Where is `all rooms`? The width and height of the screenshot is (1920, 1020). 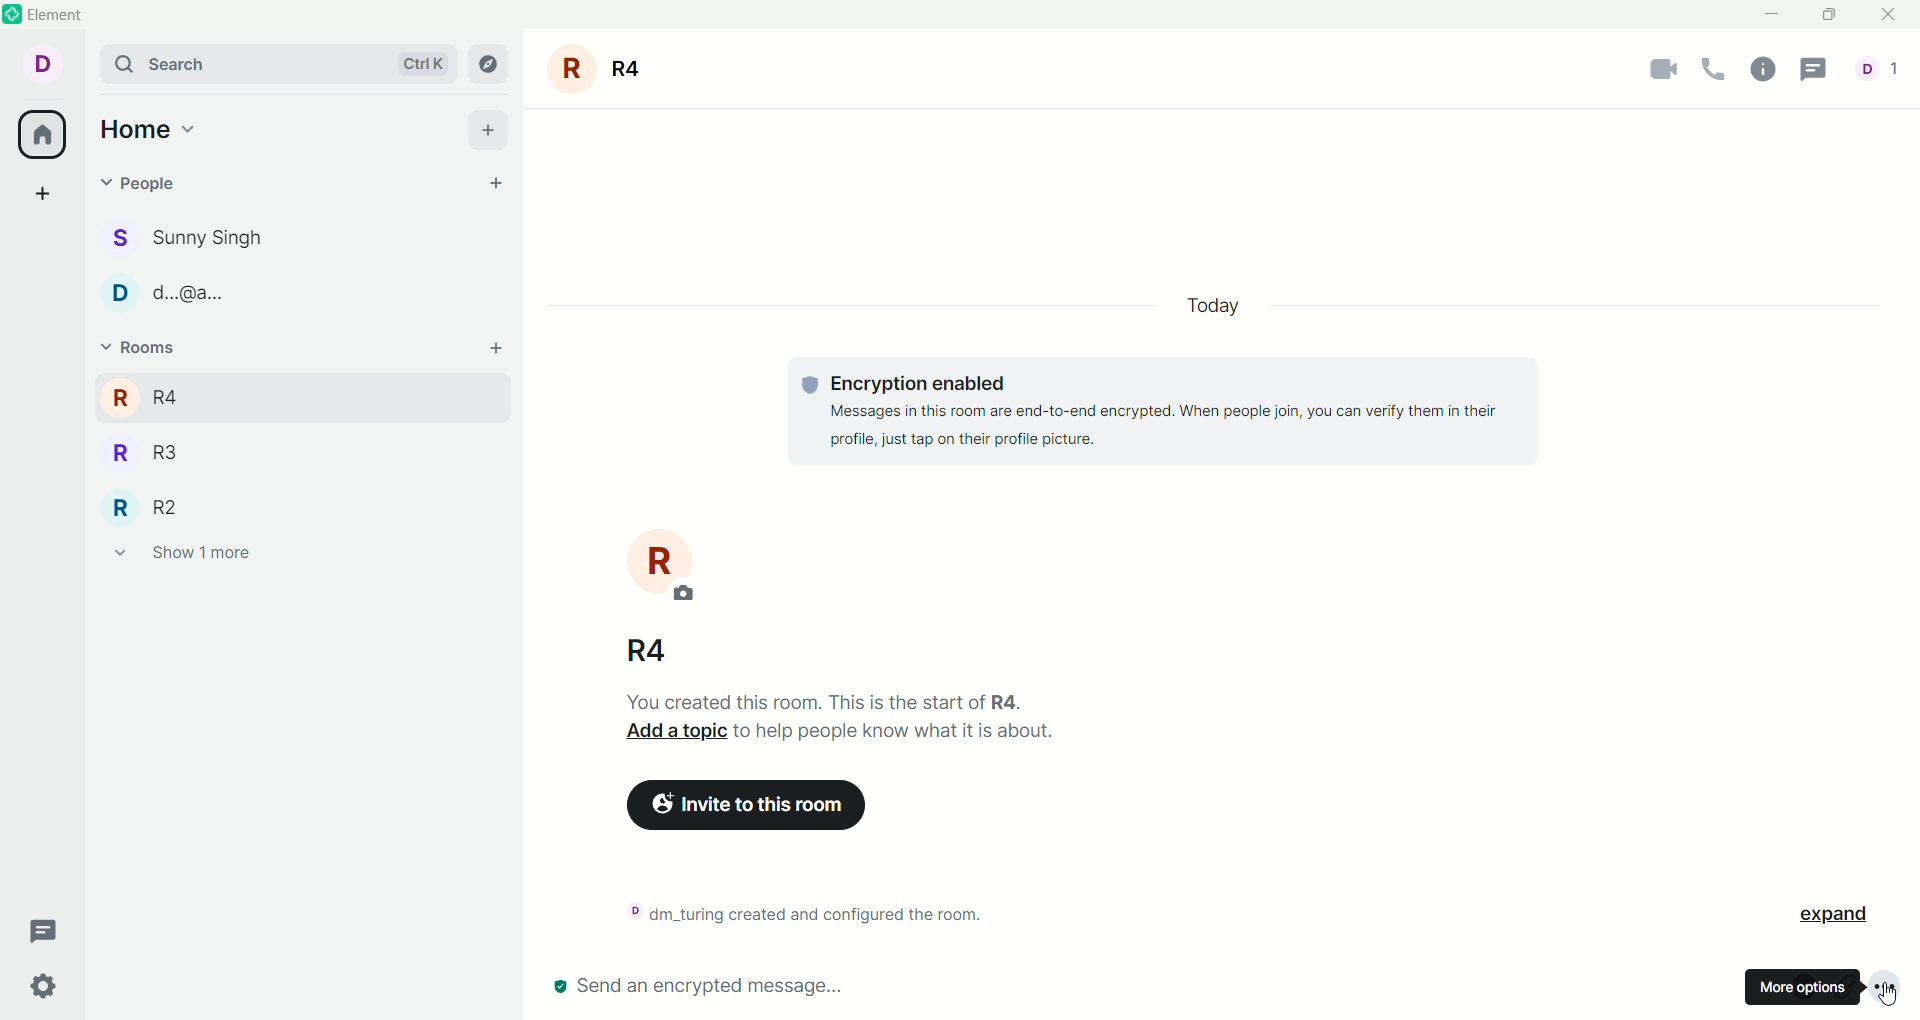
all rooms is located at coordinates (43, 137).